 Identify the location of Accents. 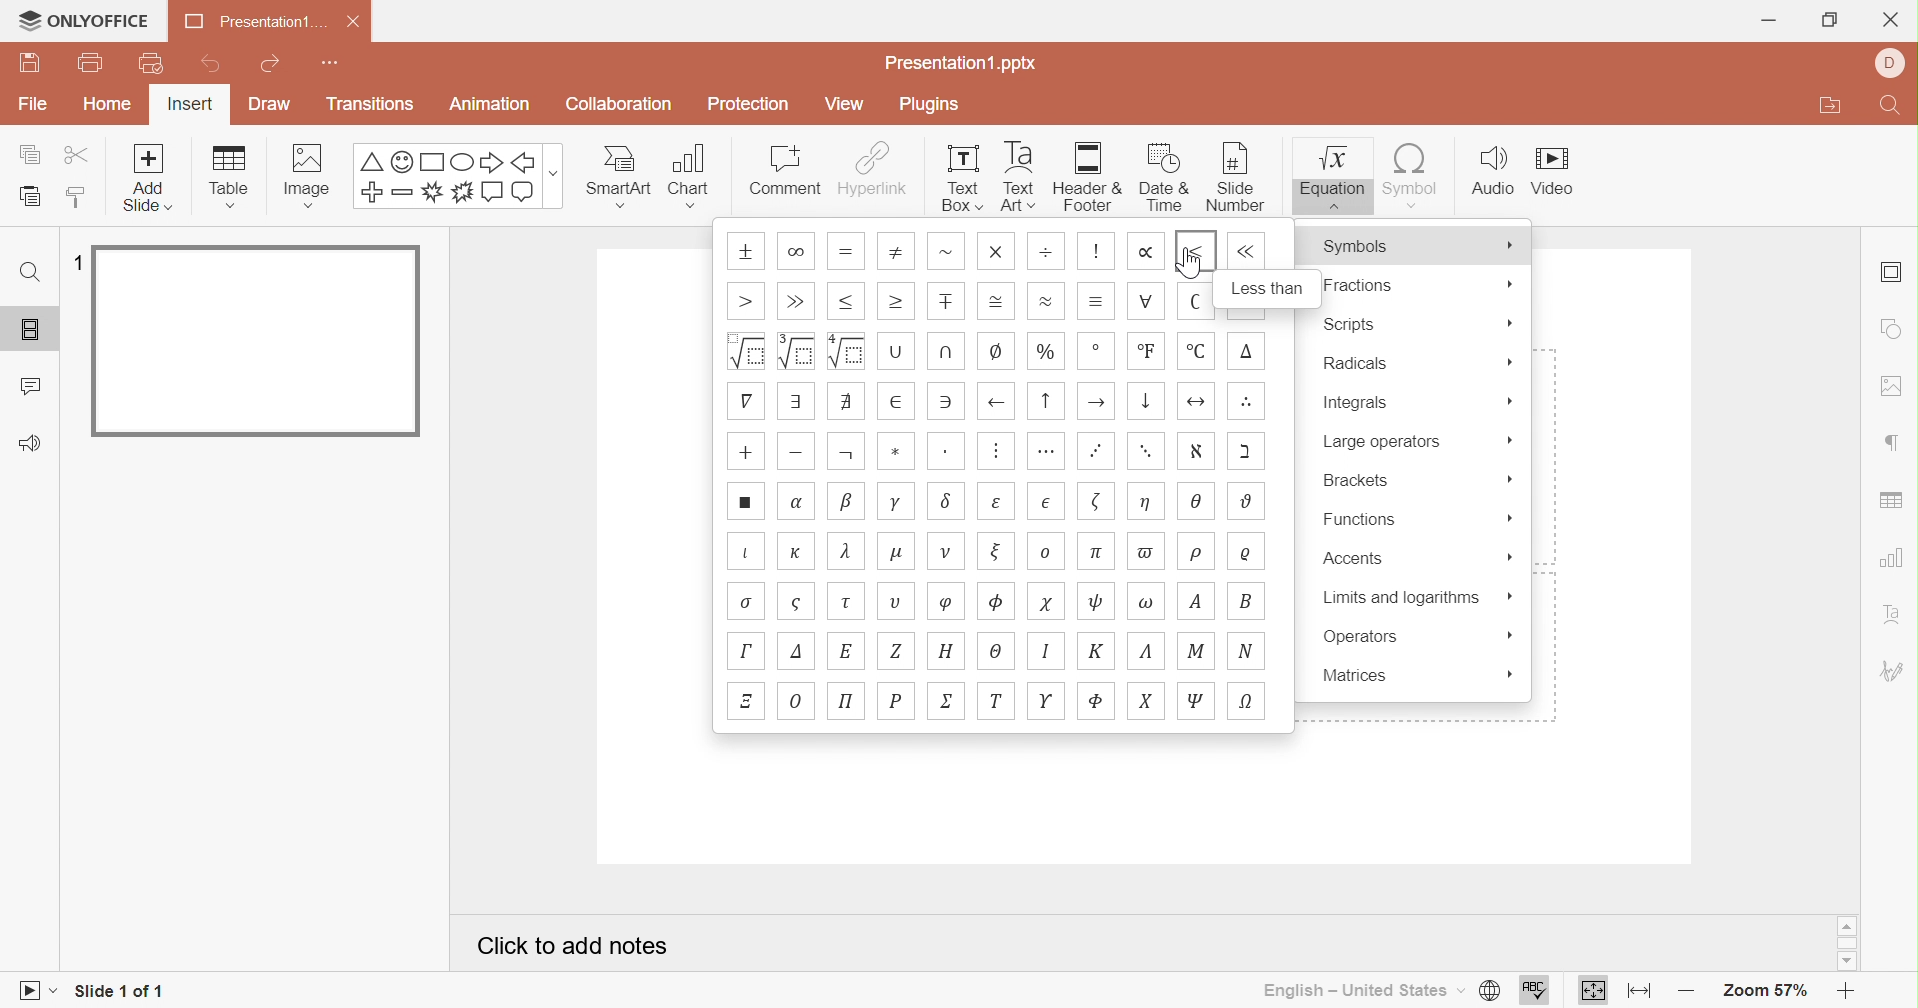
(1416, 557).